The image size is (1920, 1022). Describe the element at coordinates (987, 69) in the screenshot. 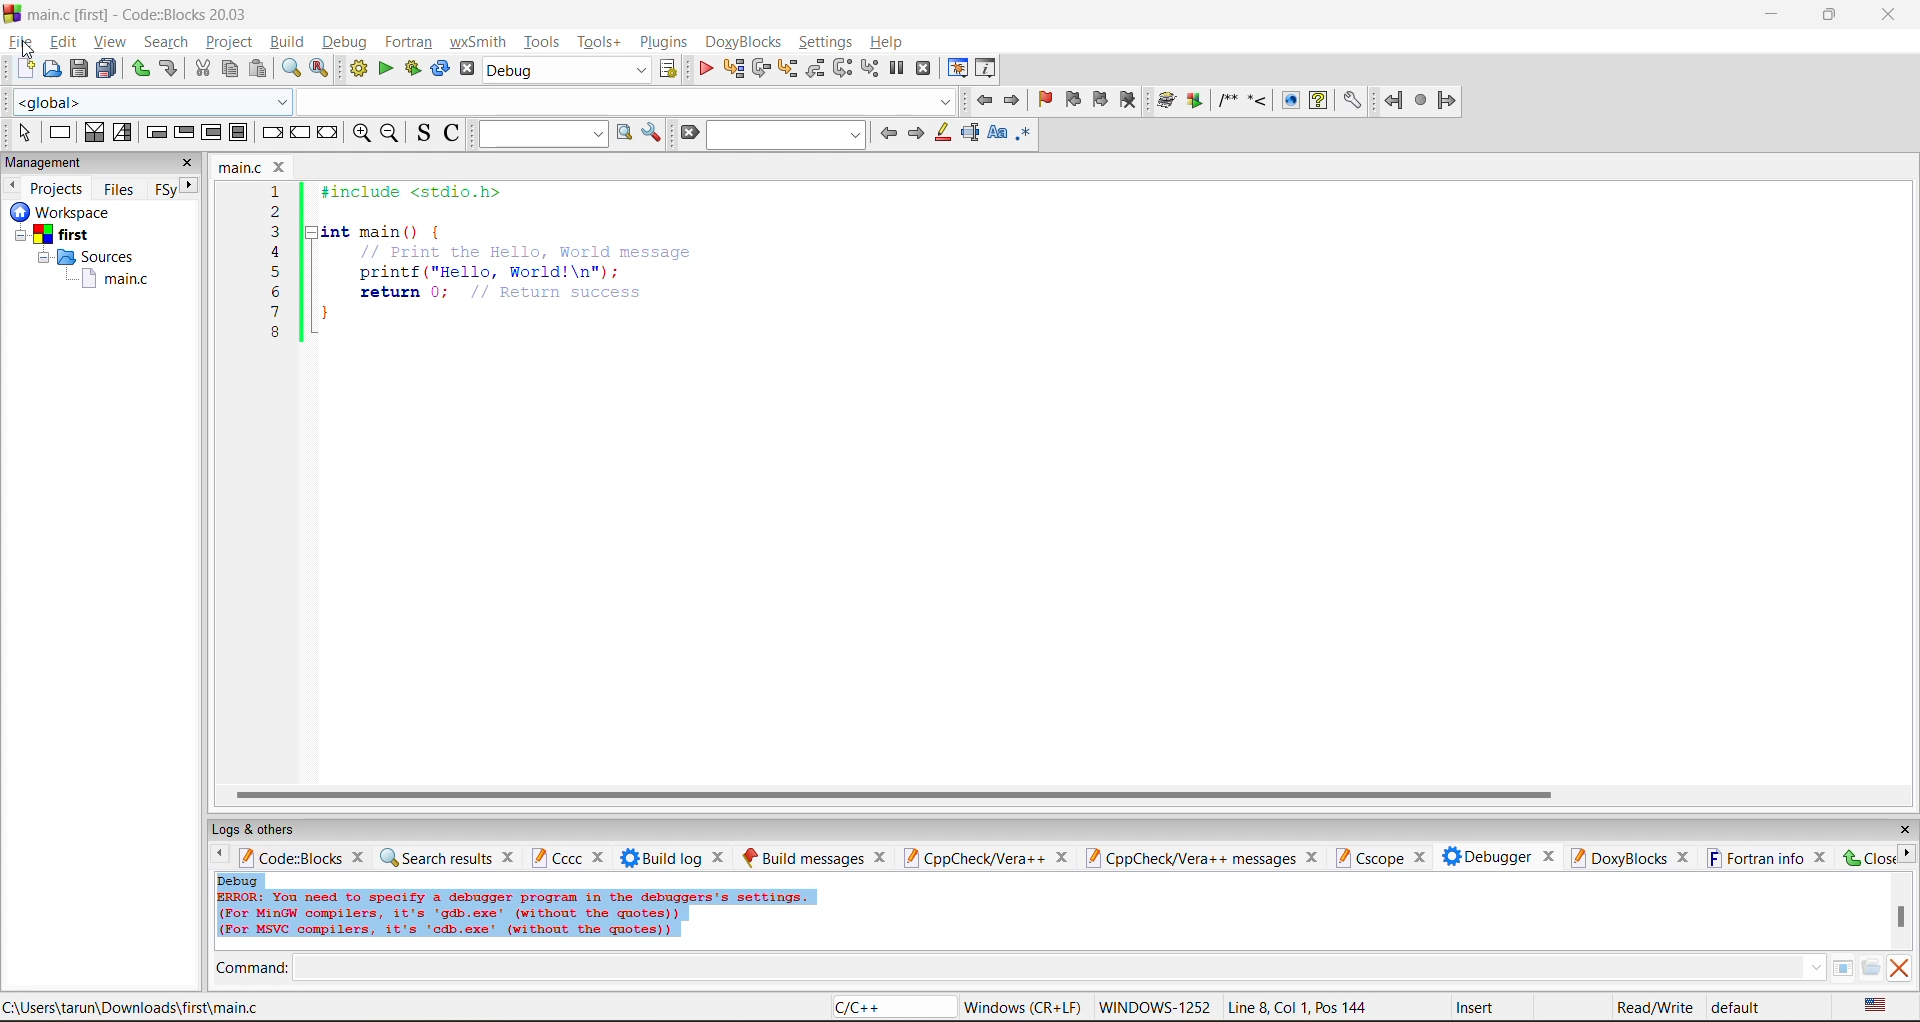

I see `various info` at that location.